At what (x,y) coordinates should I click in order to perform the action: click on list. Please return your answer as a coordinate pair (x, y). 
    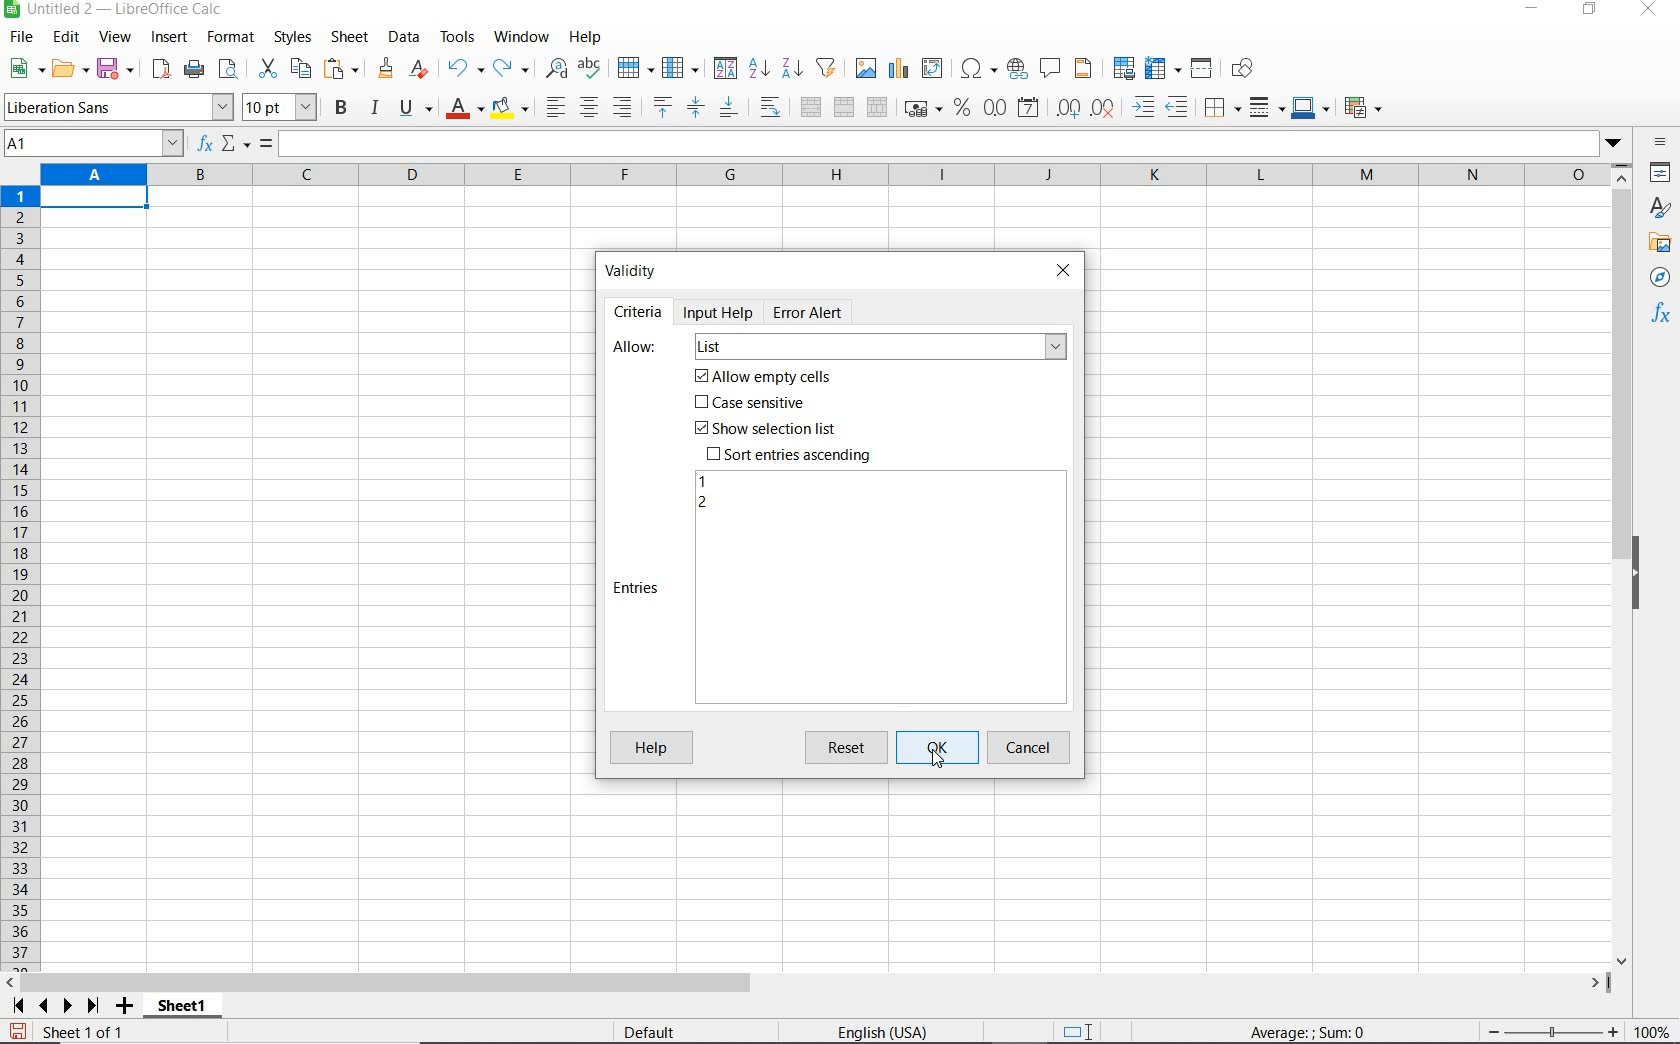
    Looking at the image, I should click on (879, 348).